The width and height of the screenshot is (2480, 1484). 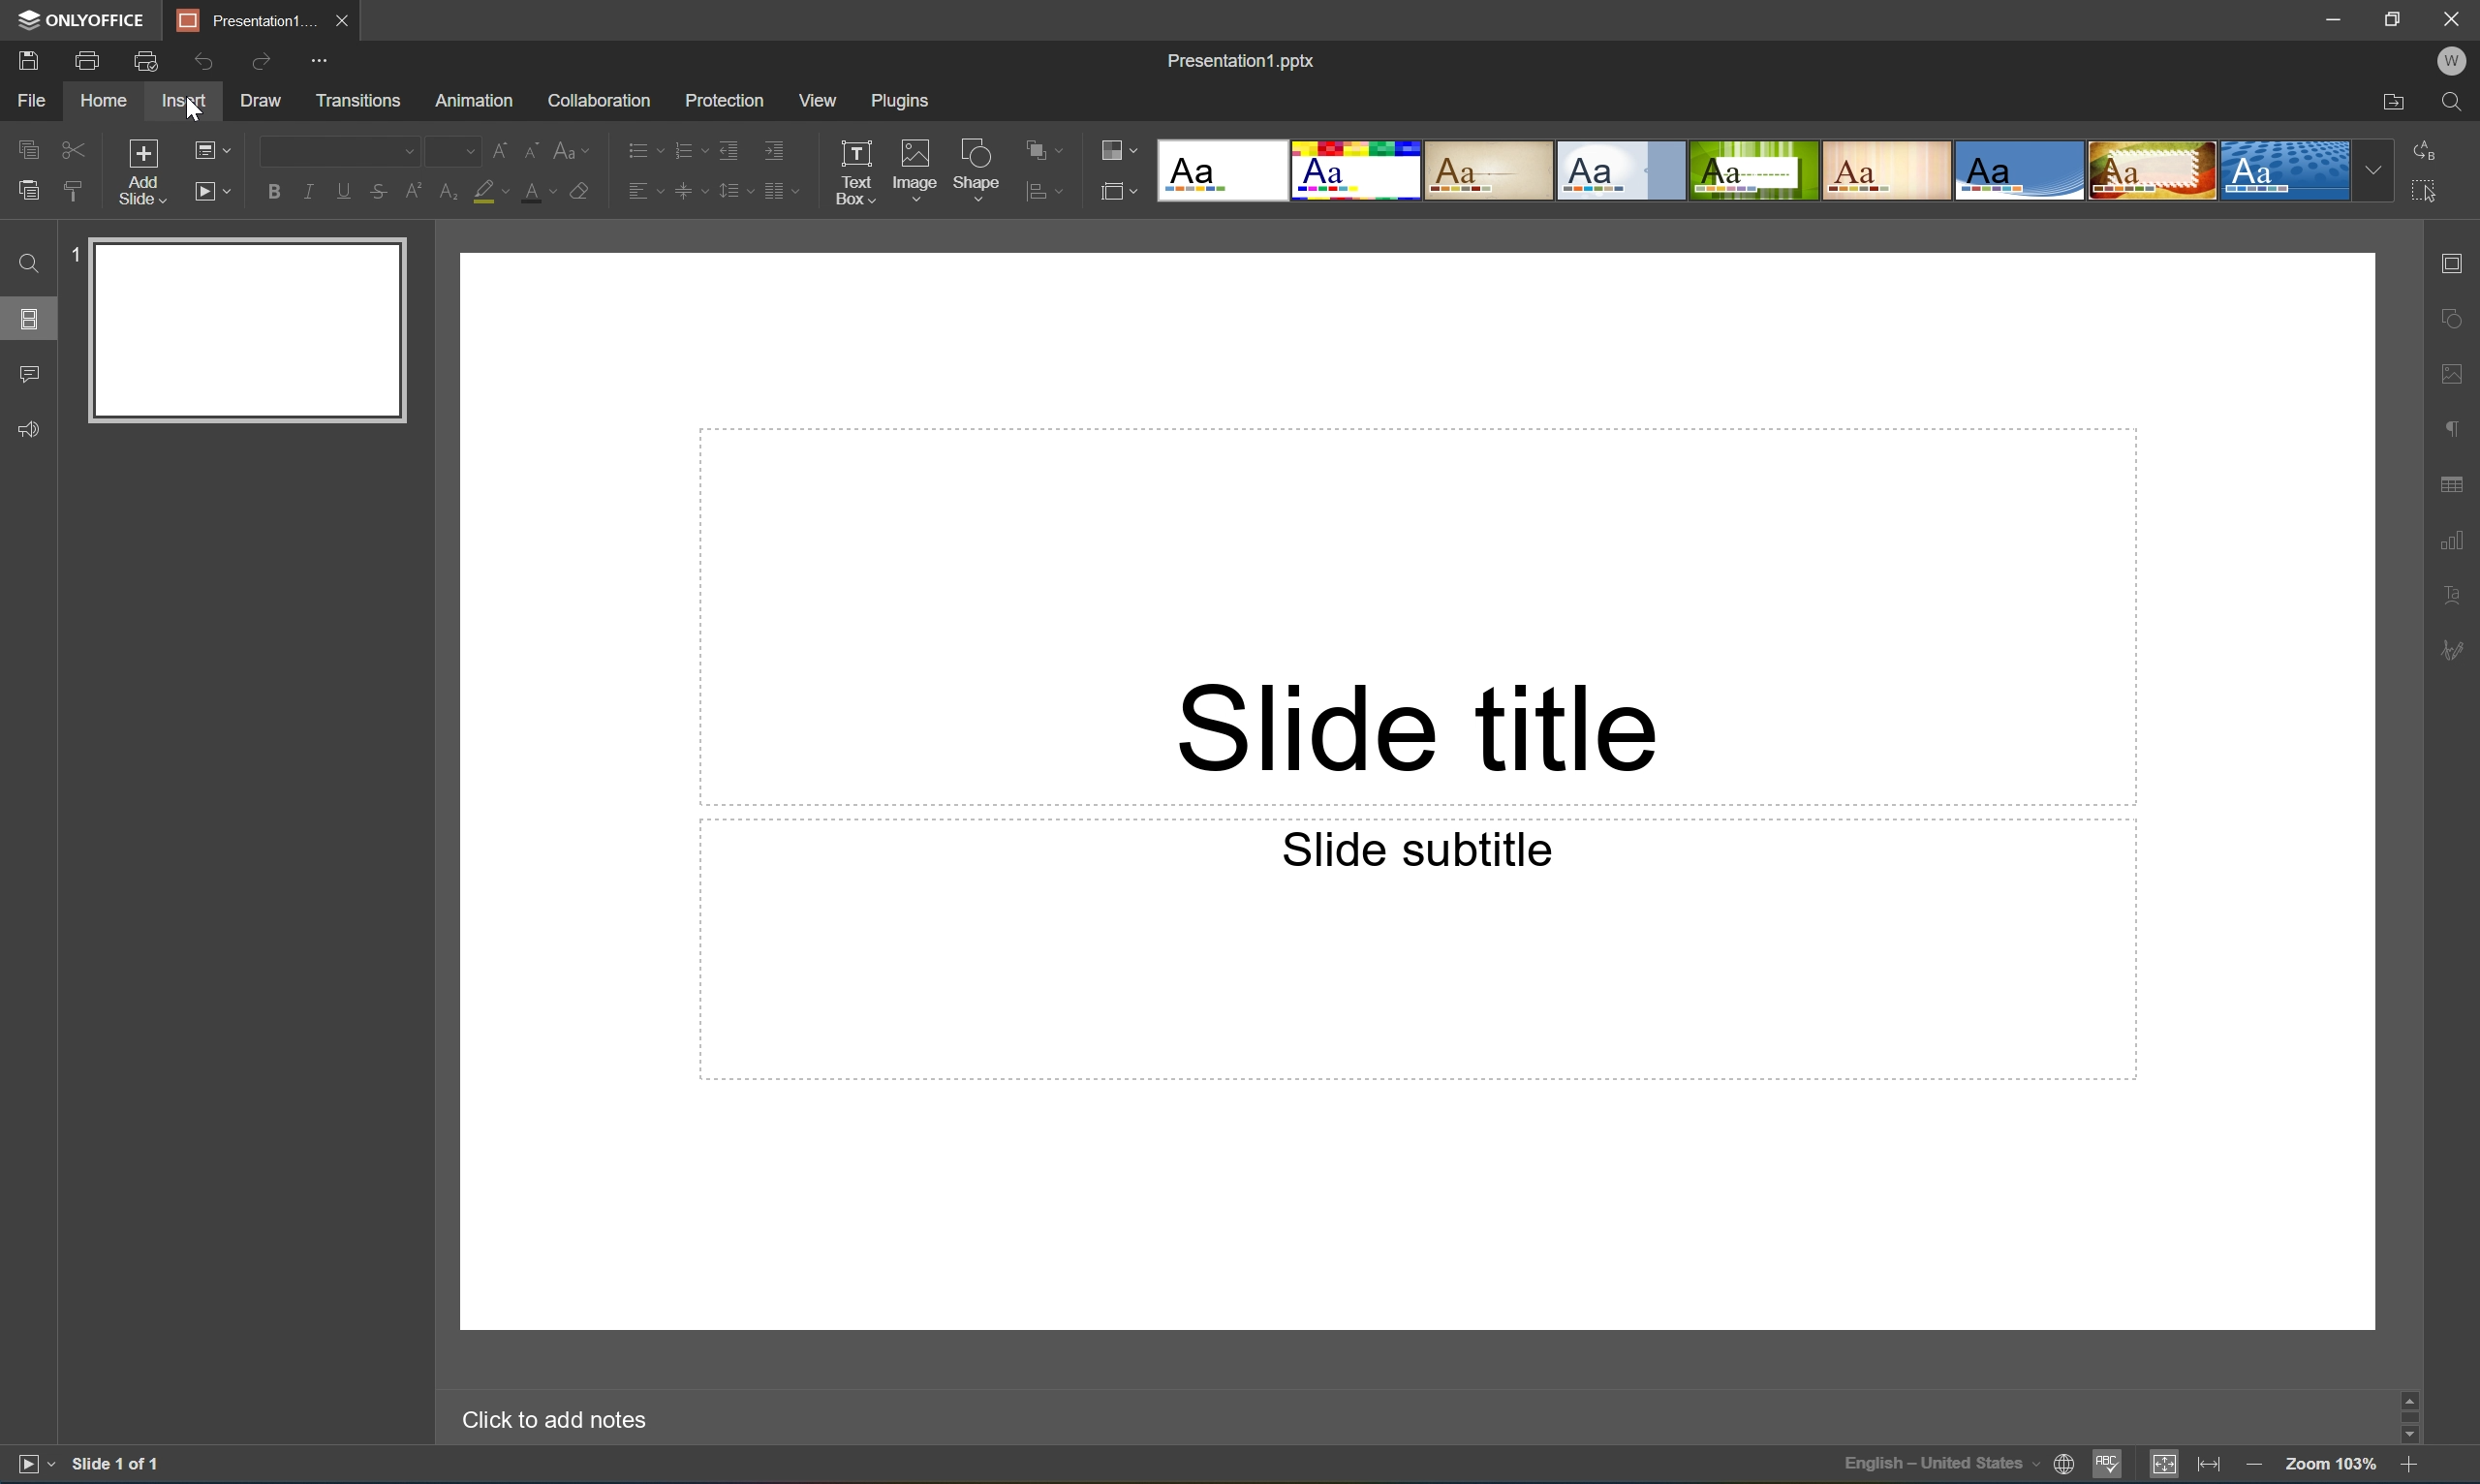 I want to click on Arrange shape, so click(x=1050, y=147).